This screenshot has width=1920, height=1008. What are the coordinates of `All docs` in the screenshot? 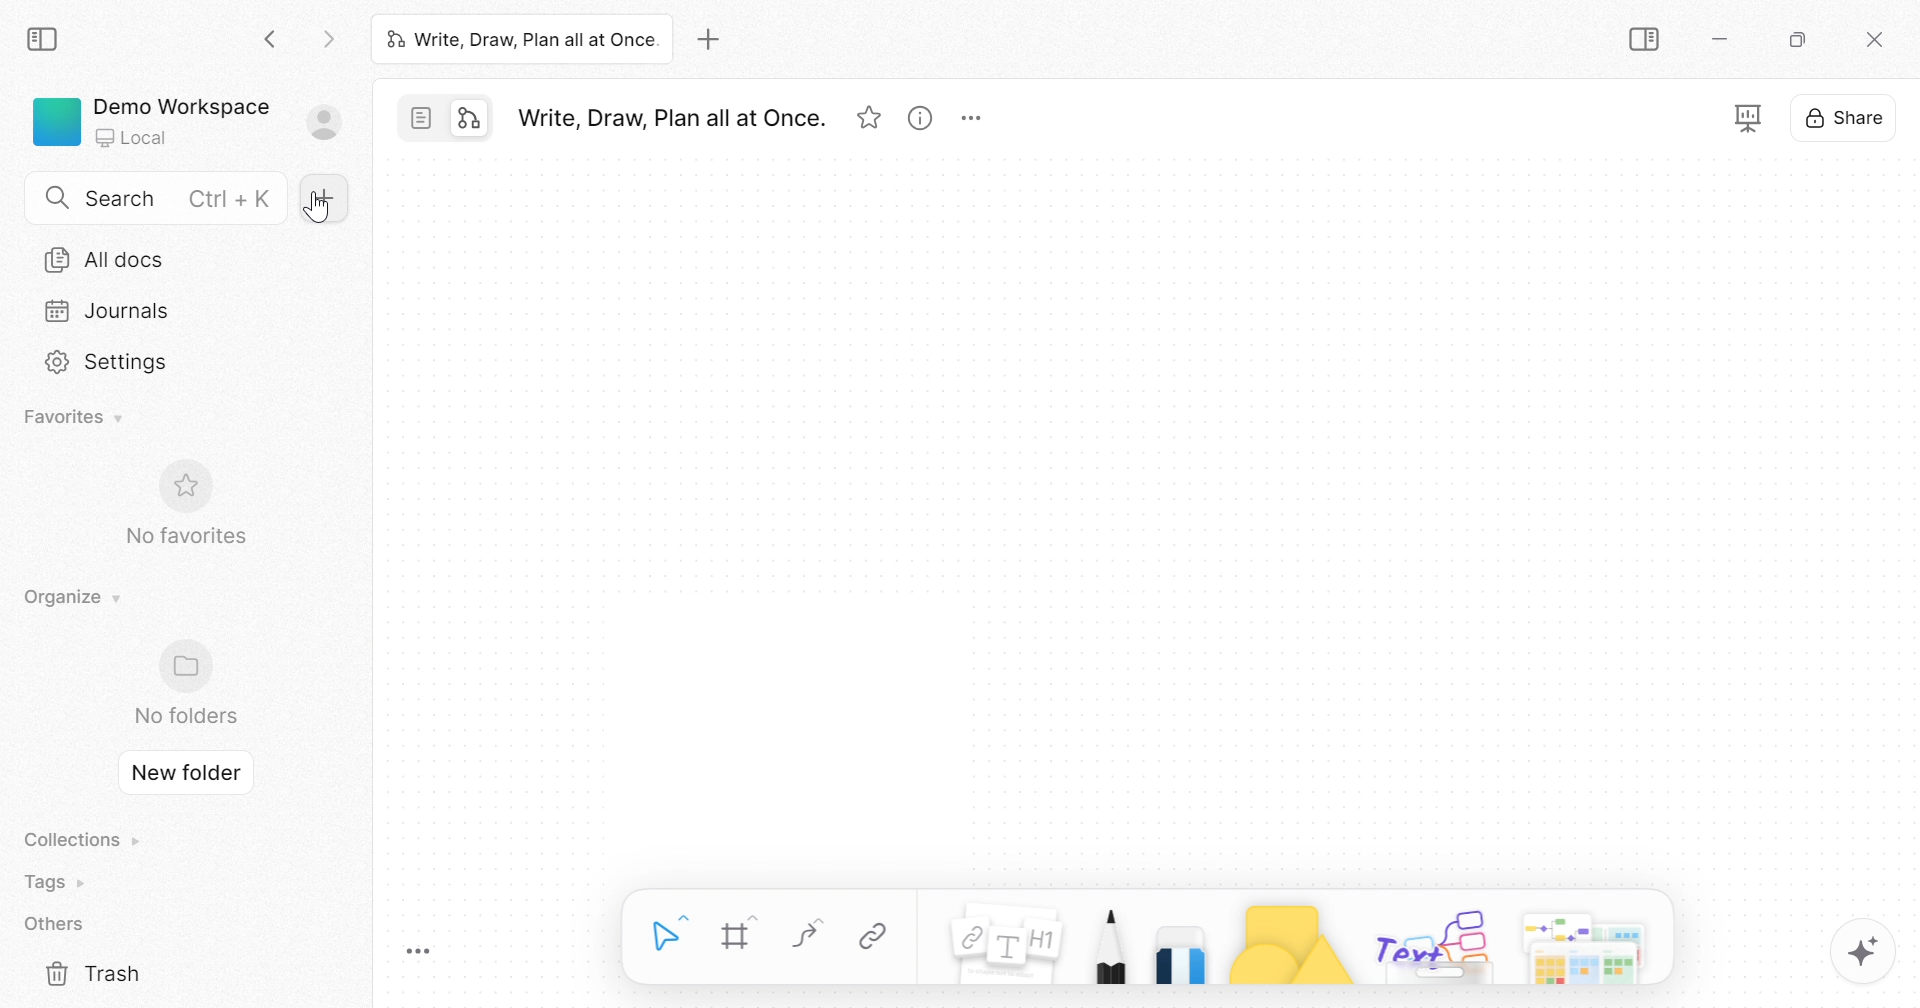 It's located at (105, 260).